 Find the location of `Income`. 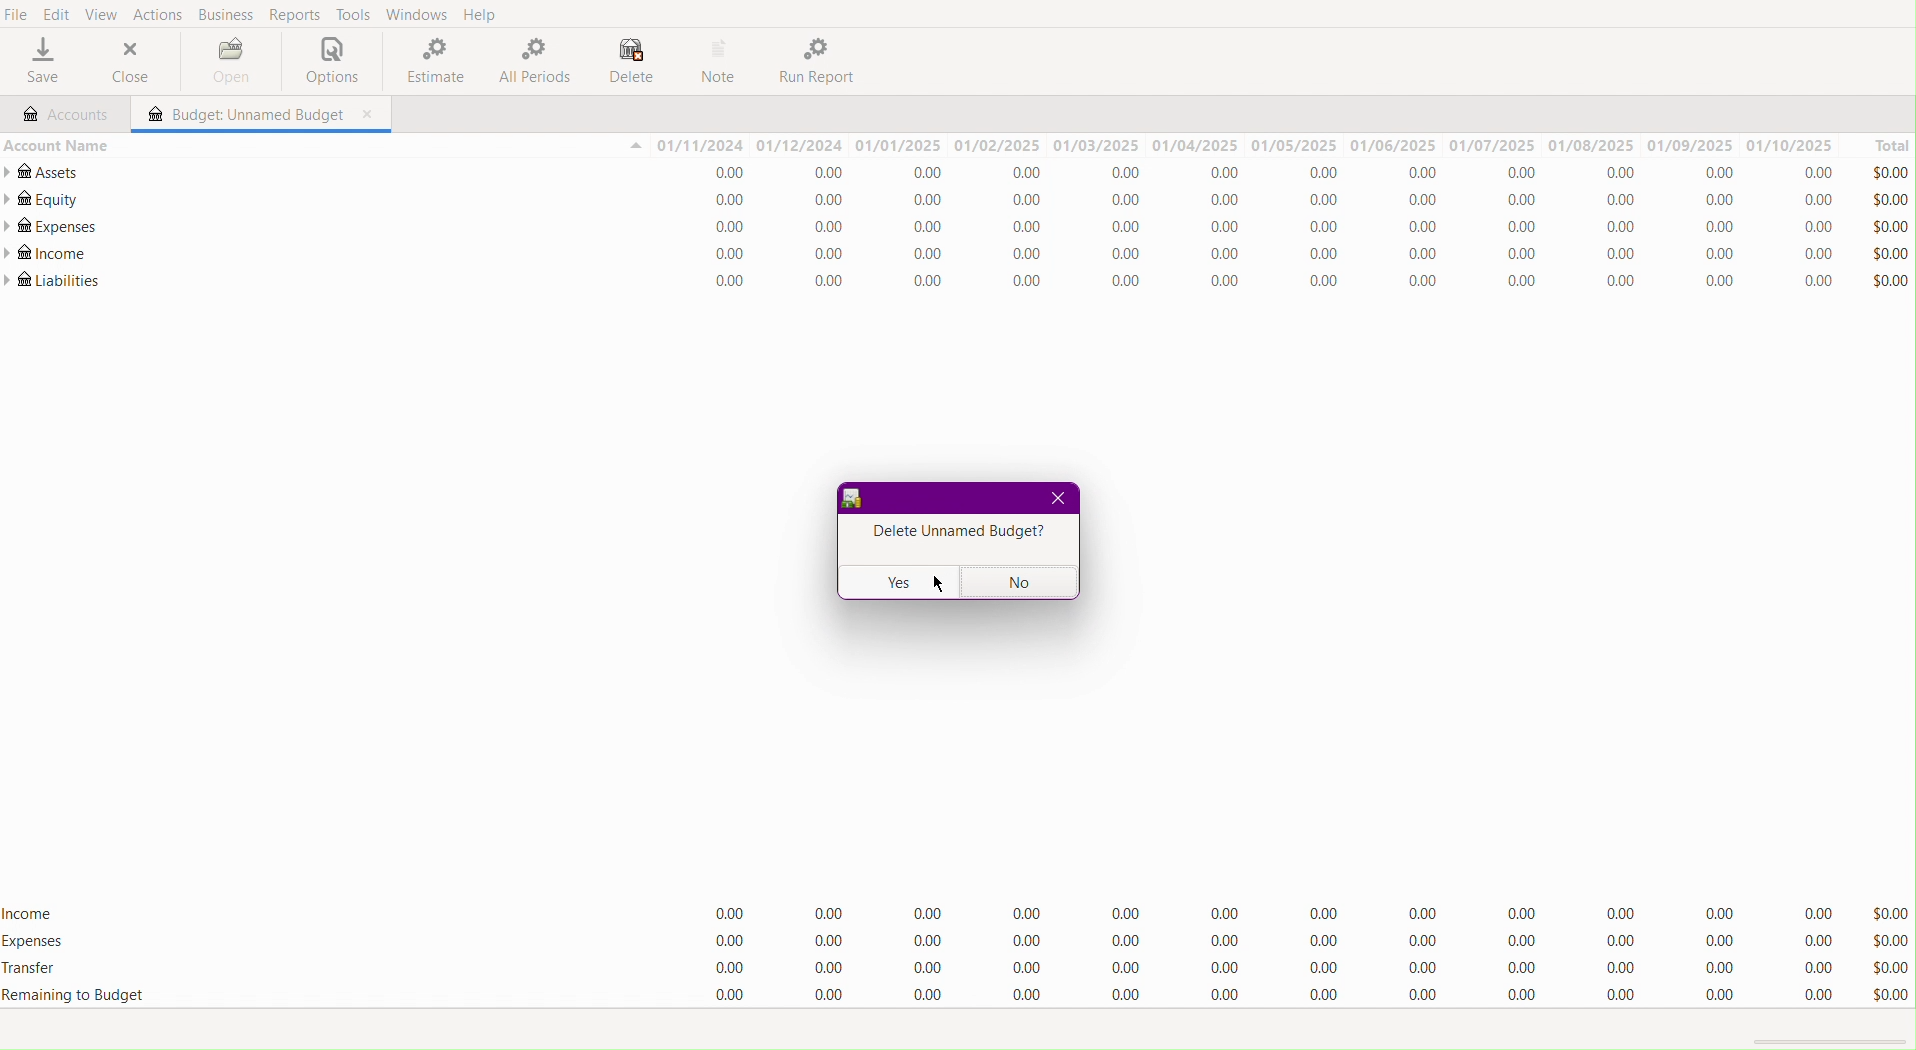

Income is located at coordinates (1272, 256).